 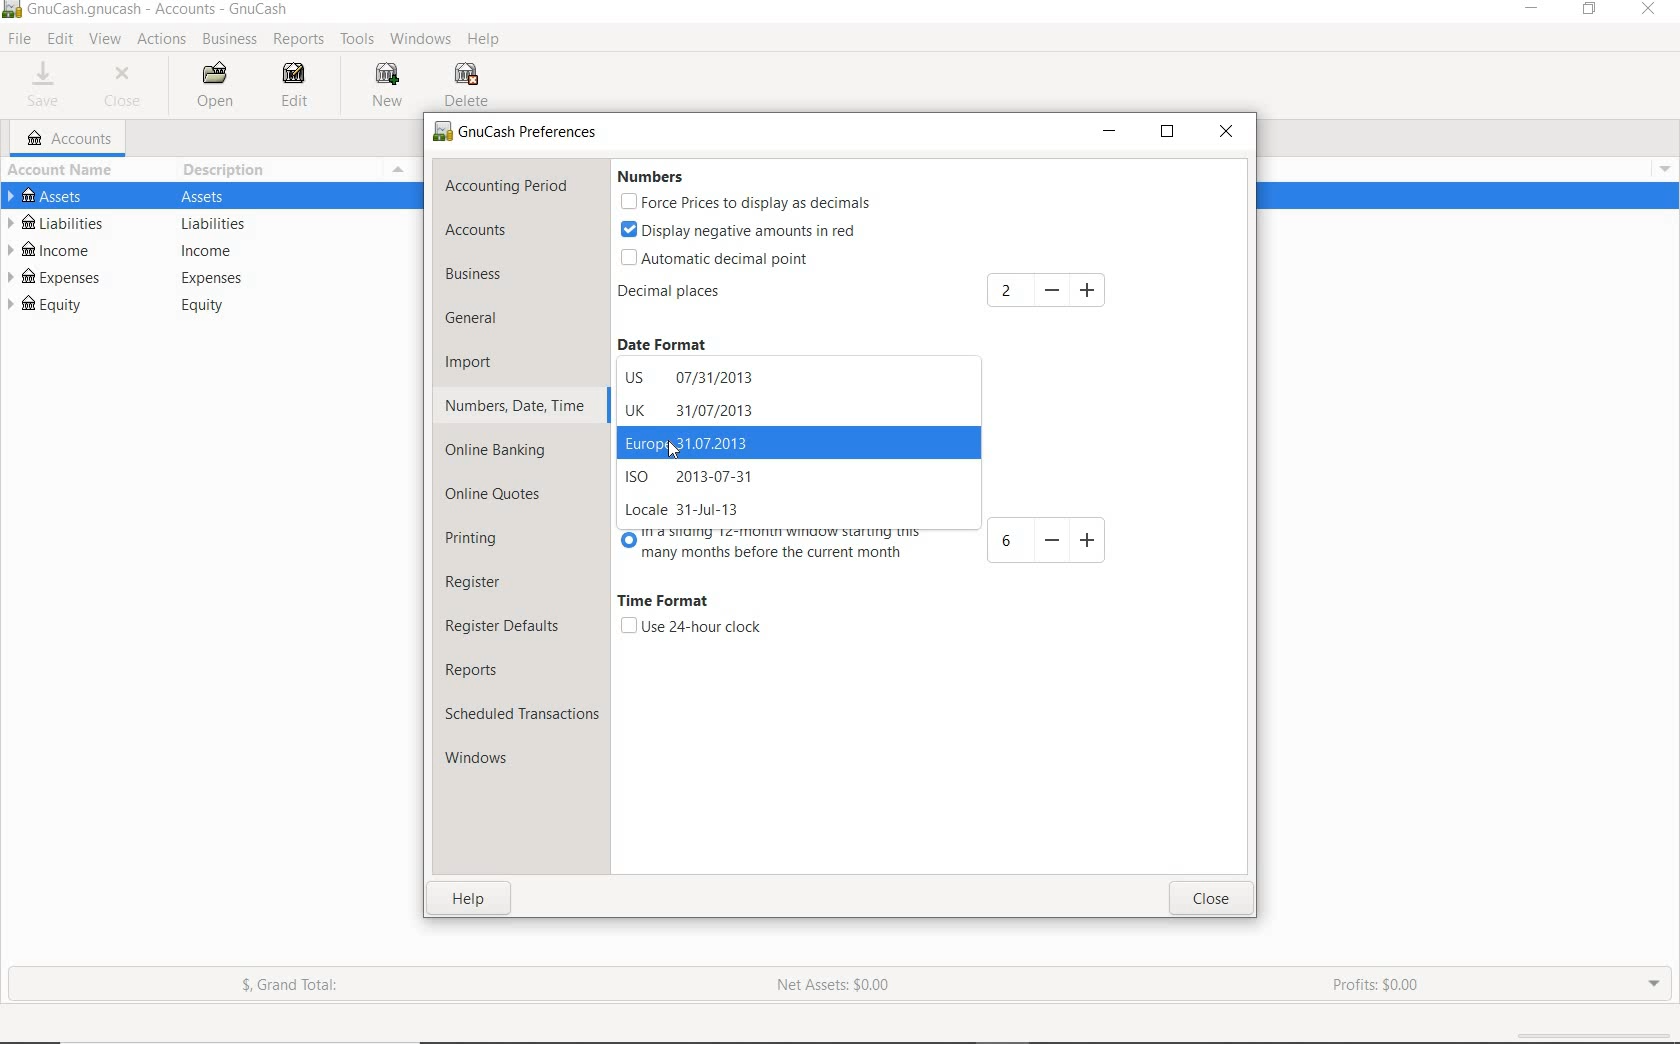 What do you see at coordinates (741, 229) in the screenshot?
I see `display negative amounts in red` at bounding box center [741, 229].